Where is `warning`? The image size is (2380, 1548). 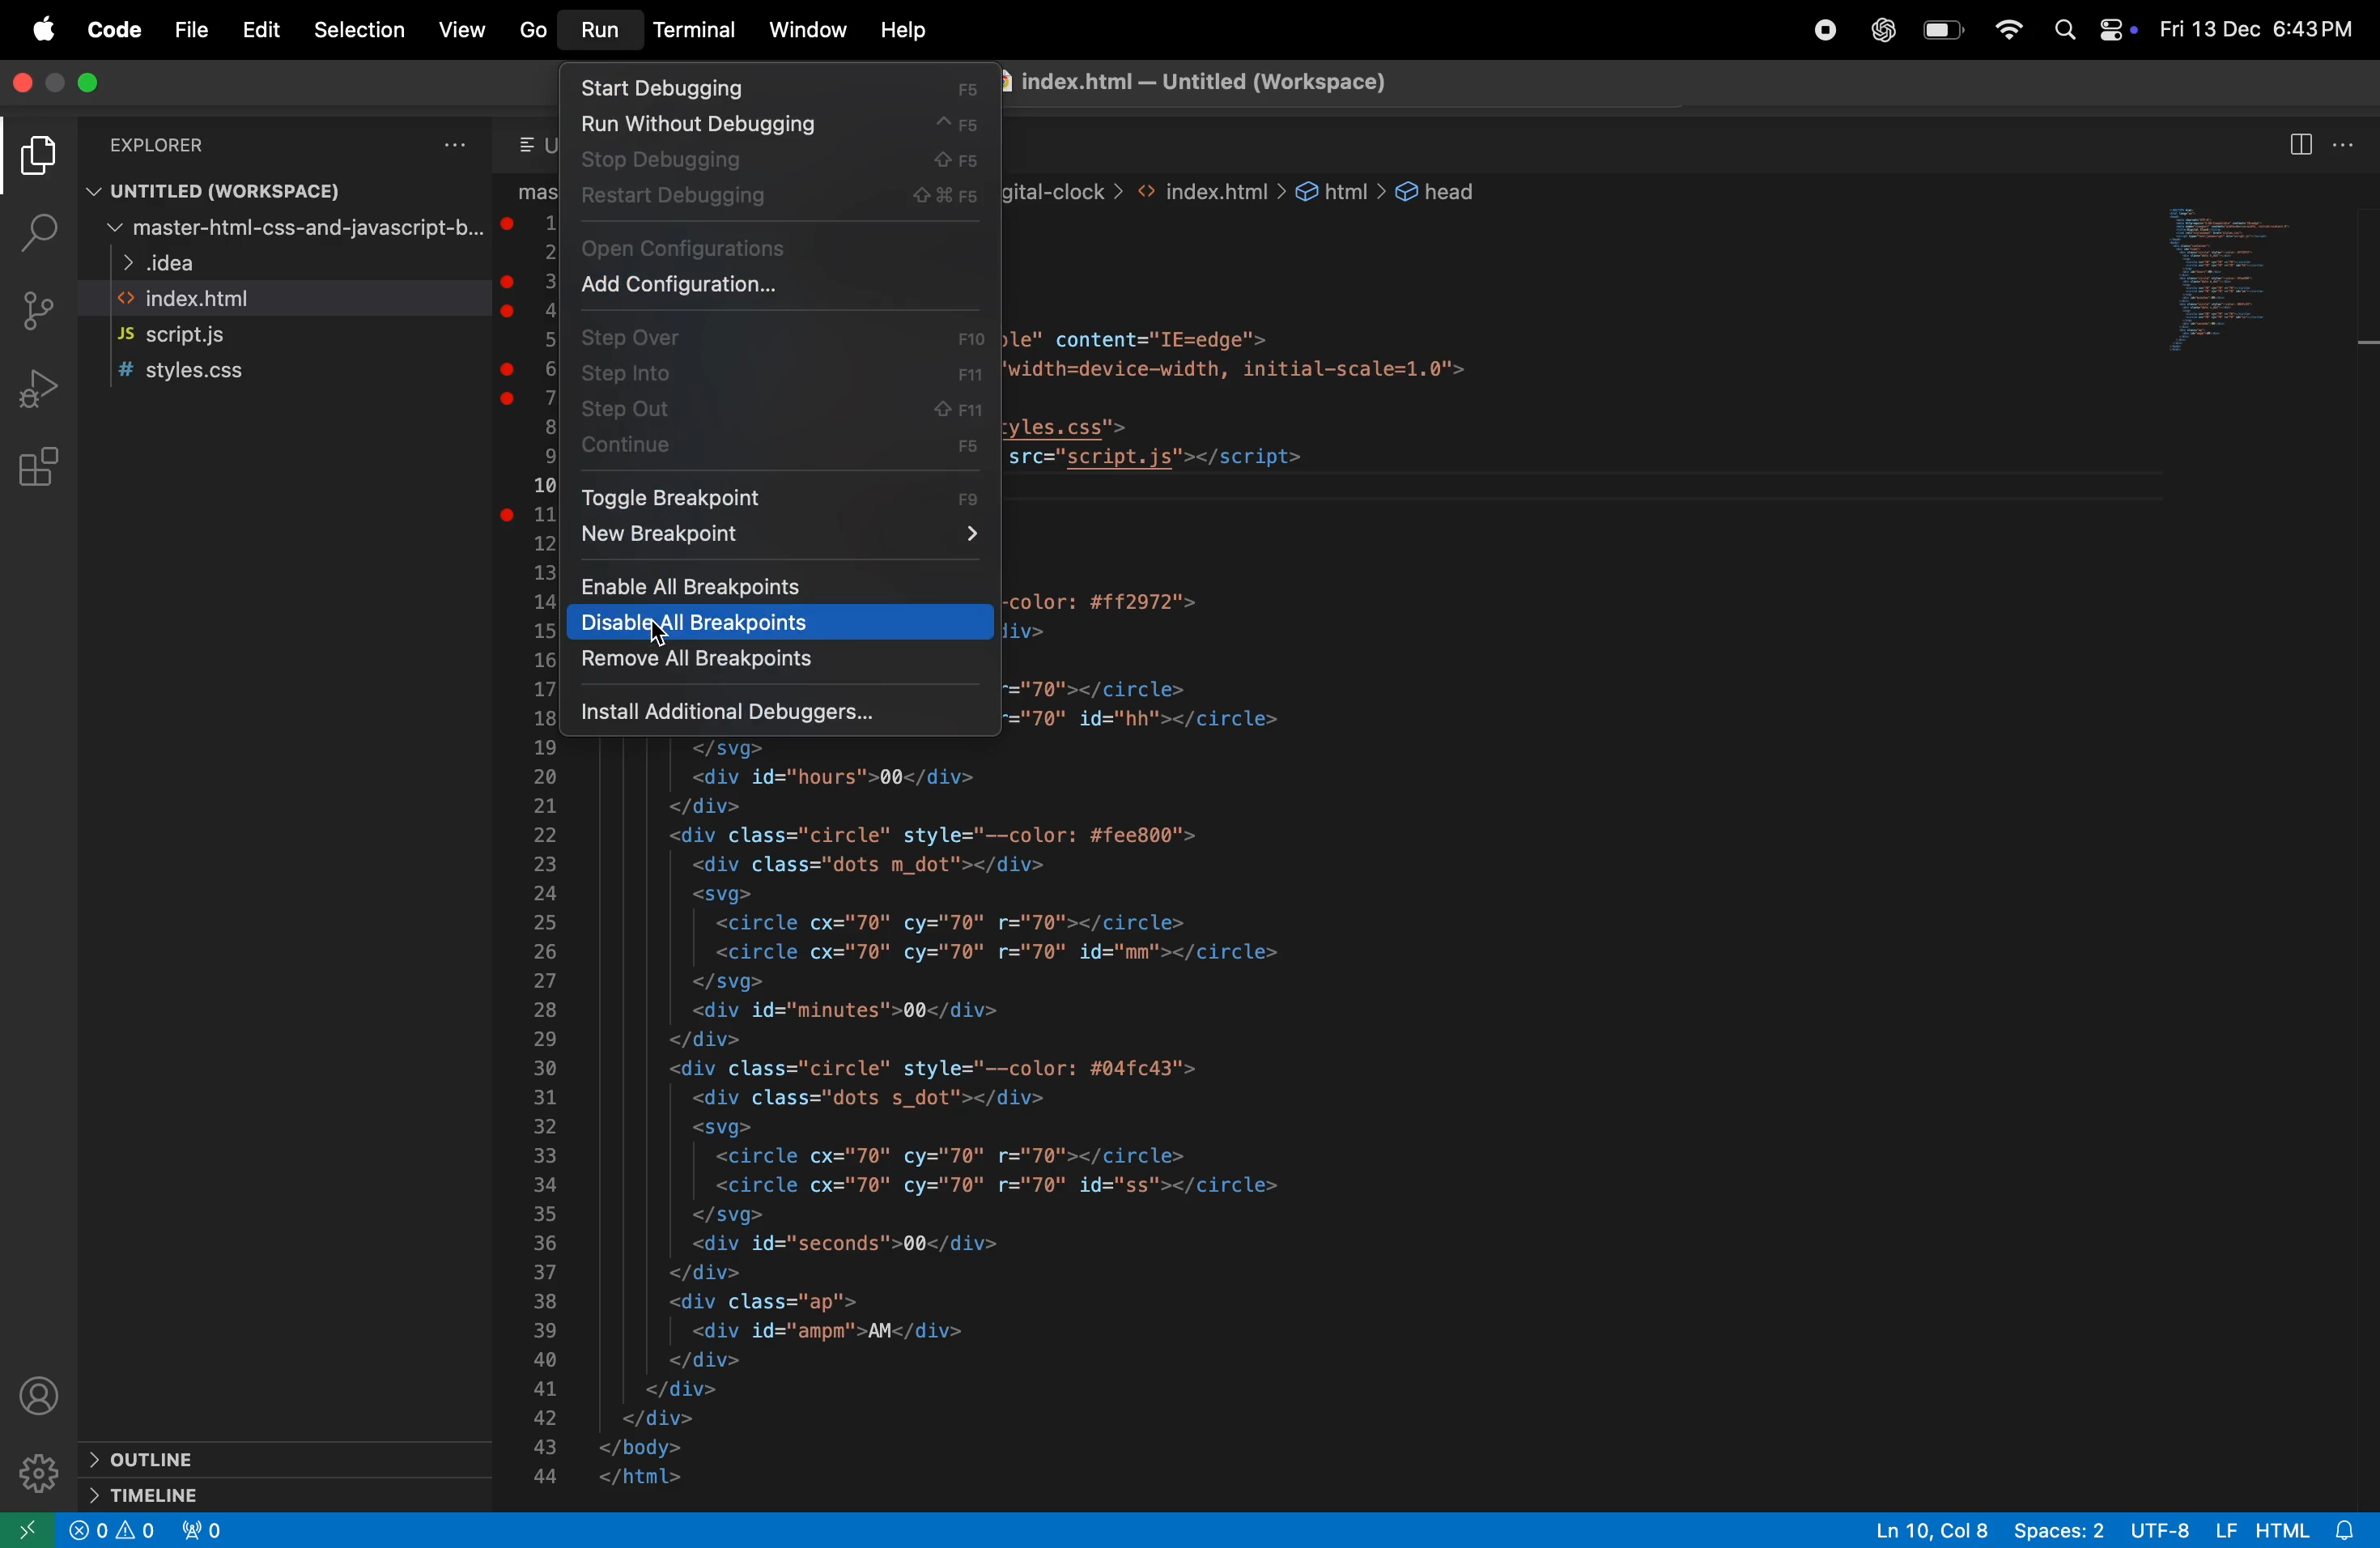 warning is located at coordinates (112, 1534).